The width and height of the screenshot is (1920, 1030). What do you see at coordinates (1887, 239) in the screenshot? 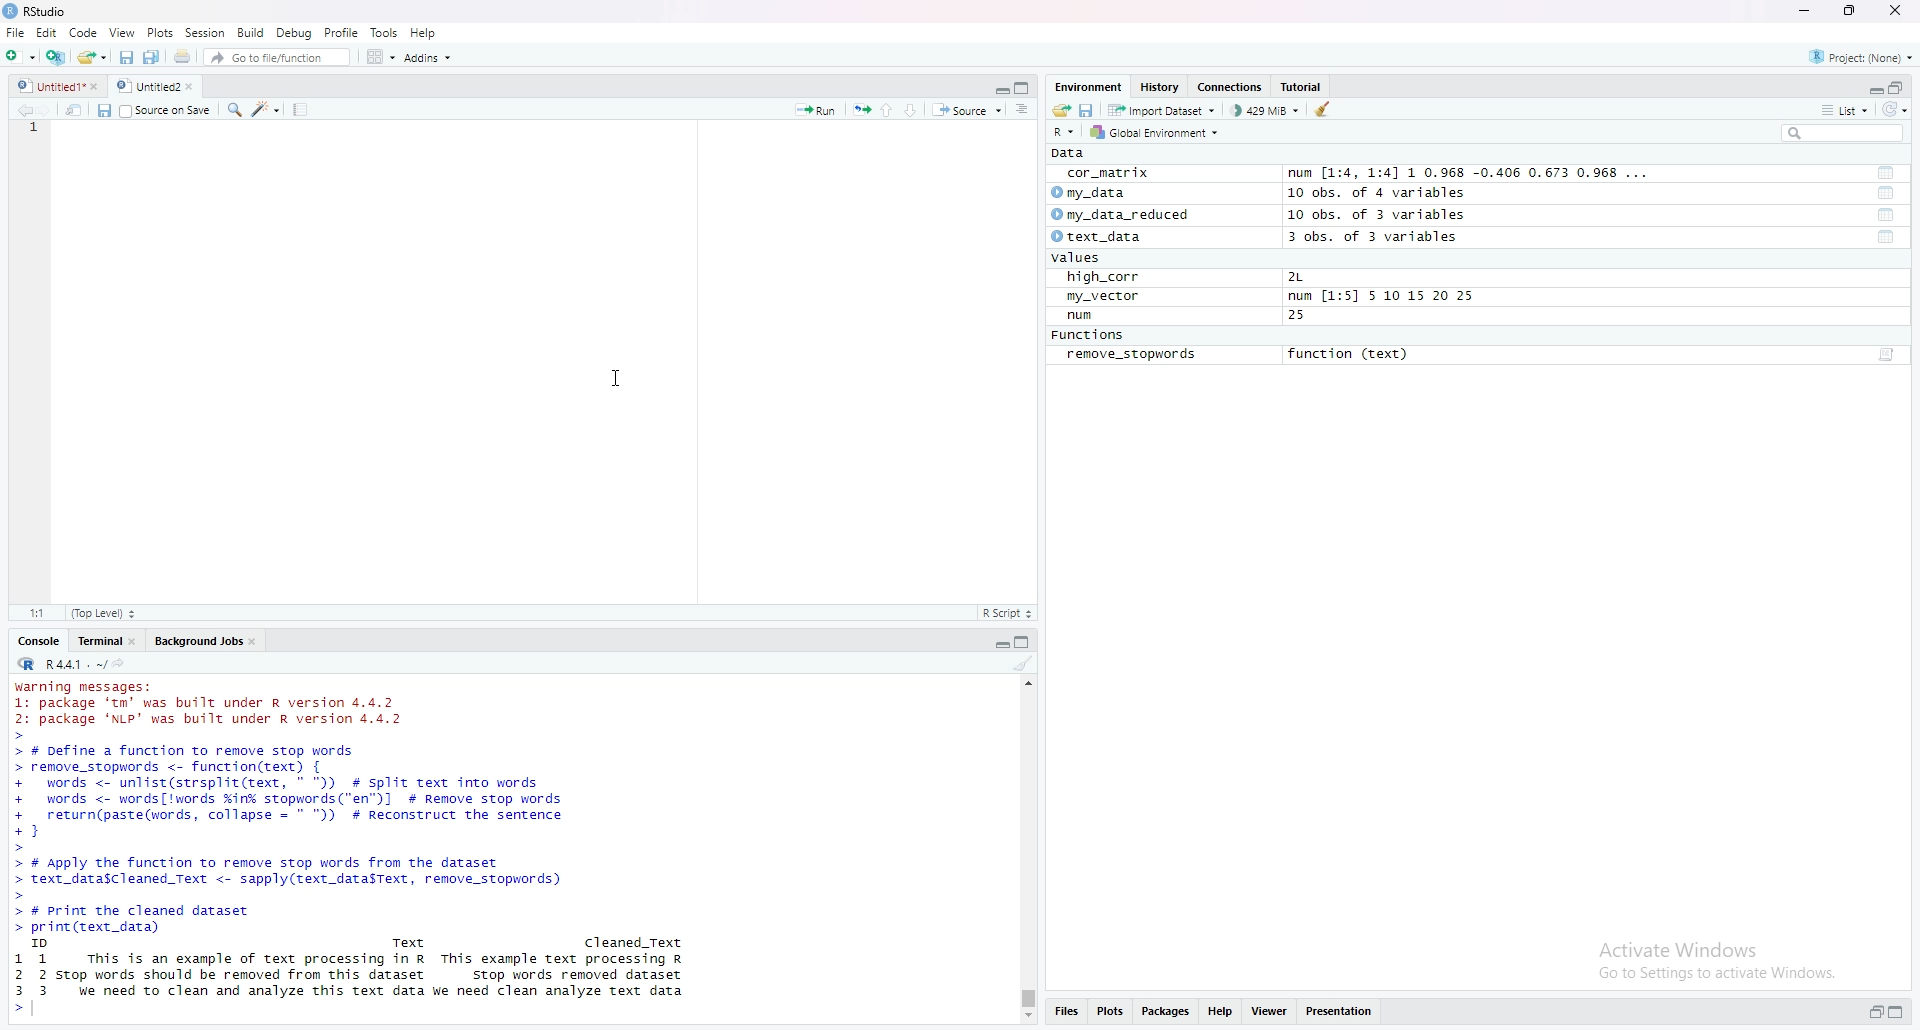
I see `Show Table` at bounding box center [1887, 239].